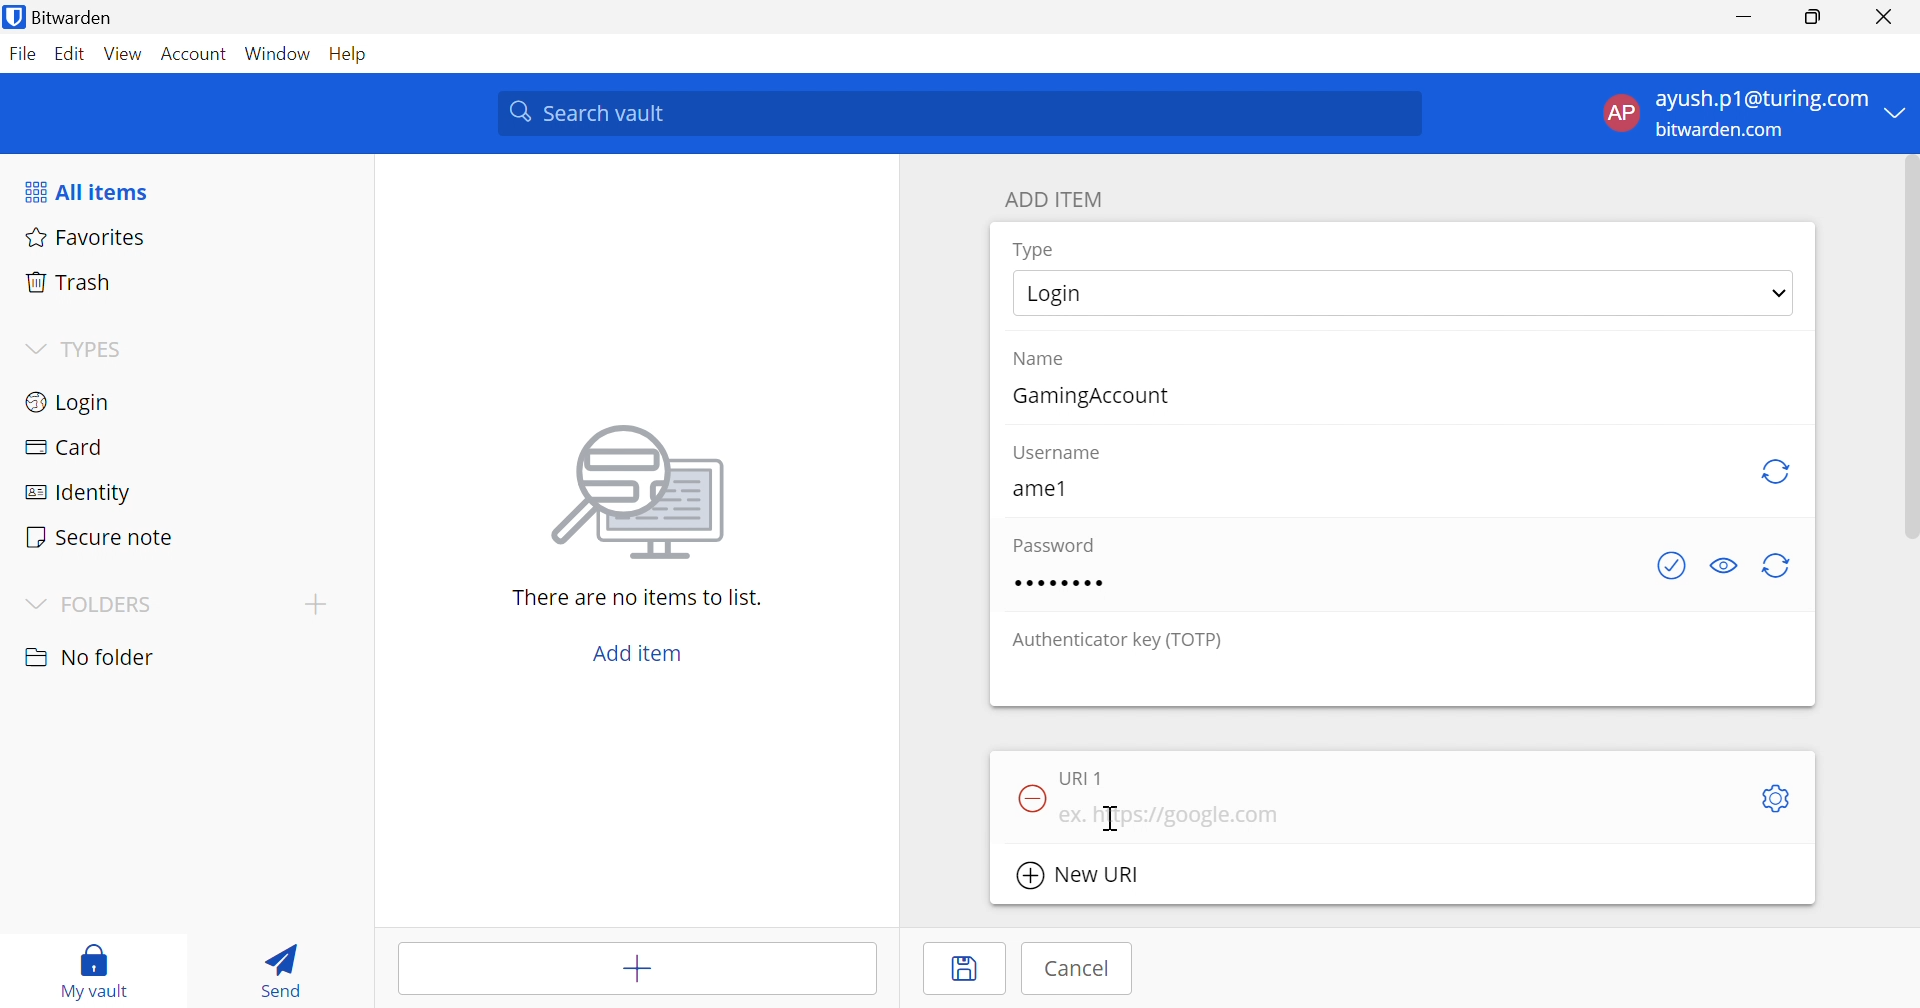 The height and width of the screenshot is (1008, 1920). Describe the element at coordinates (195, 52) in the screenshot. I see `Account` at that location.